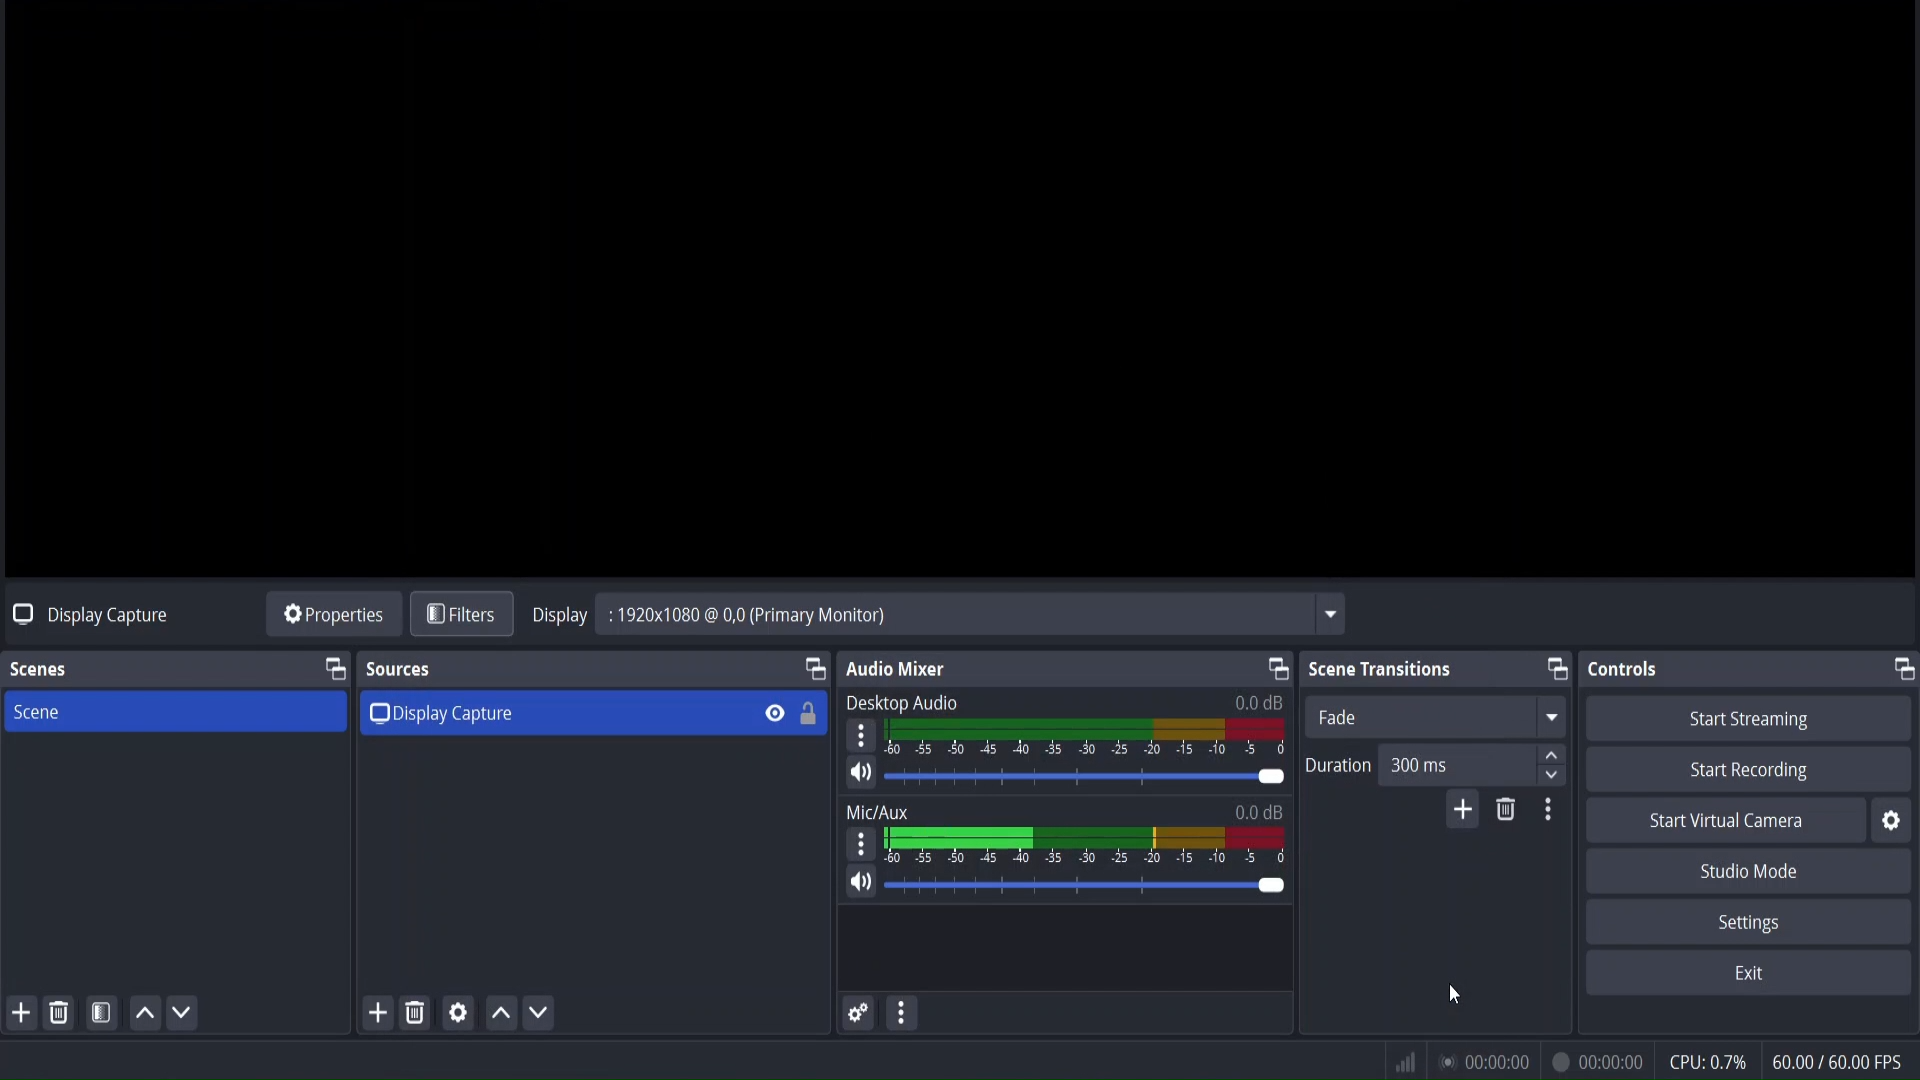 The height and width of the screenshot is (1080, 1920). Describe the element at coordinates (22, 1014) in the screenshot. I see `add scene` at that location.